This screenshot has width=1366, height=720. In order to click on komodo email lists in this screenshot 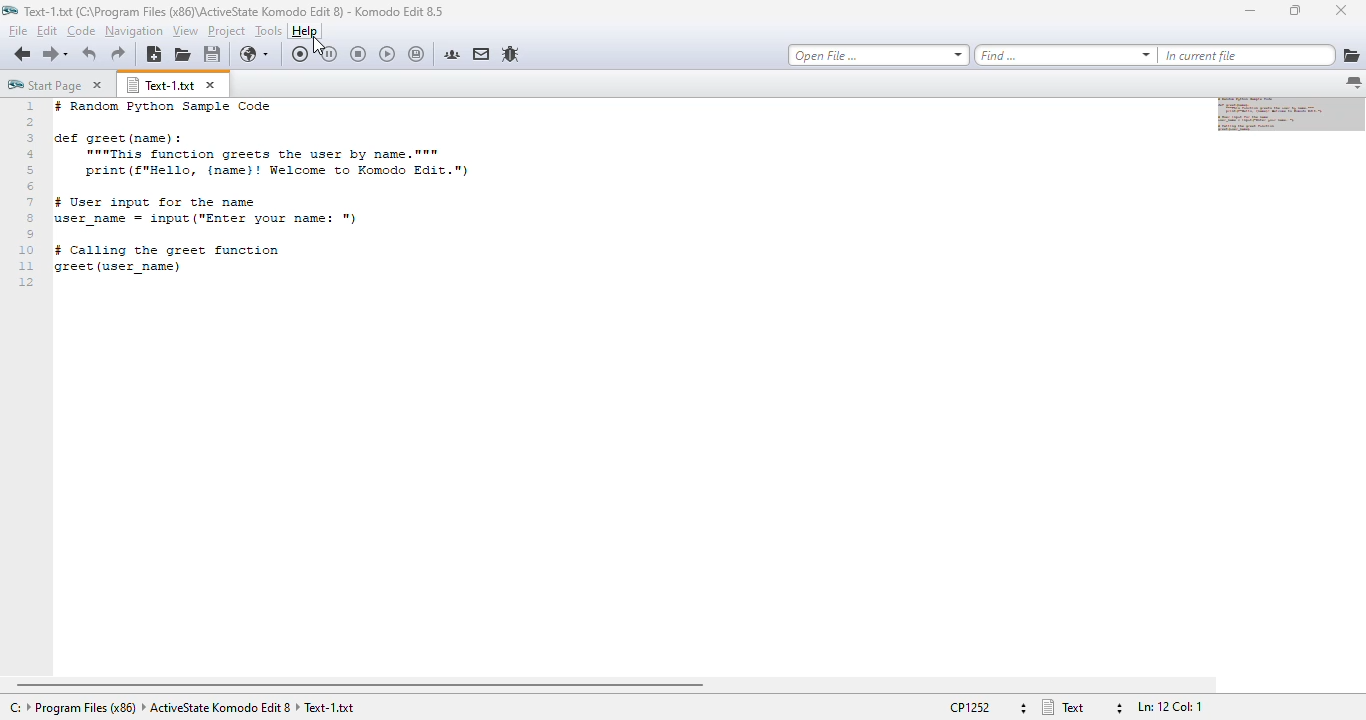, I will do `click(481, 54)`.